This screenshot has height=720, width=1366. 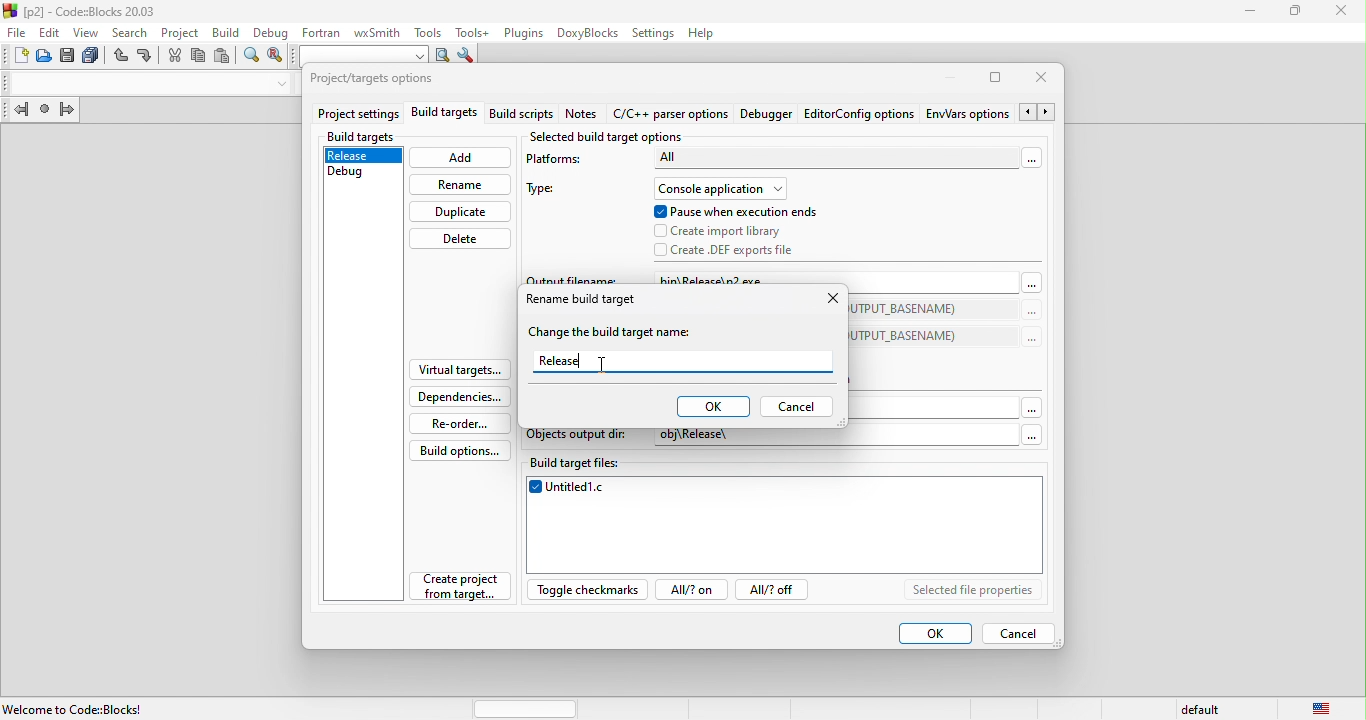 What do you see at coordinates (173, 56) in the screenshot?
I see `cut` at bounding box center [173, 56].